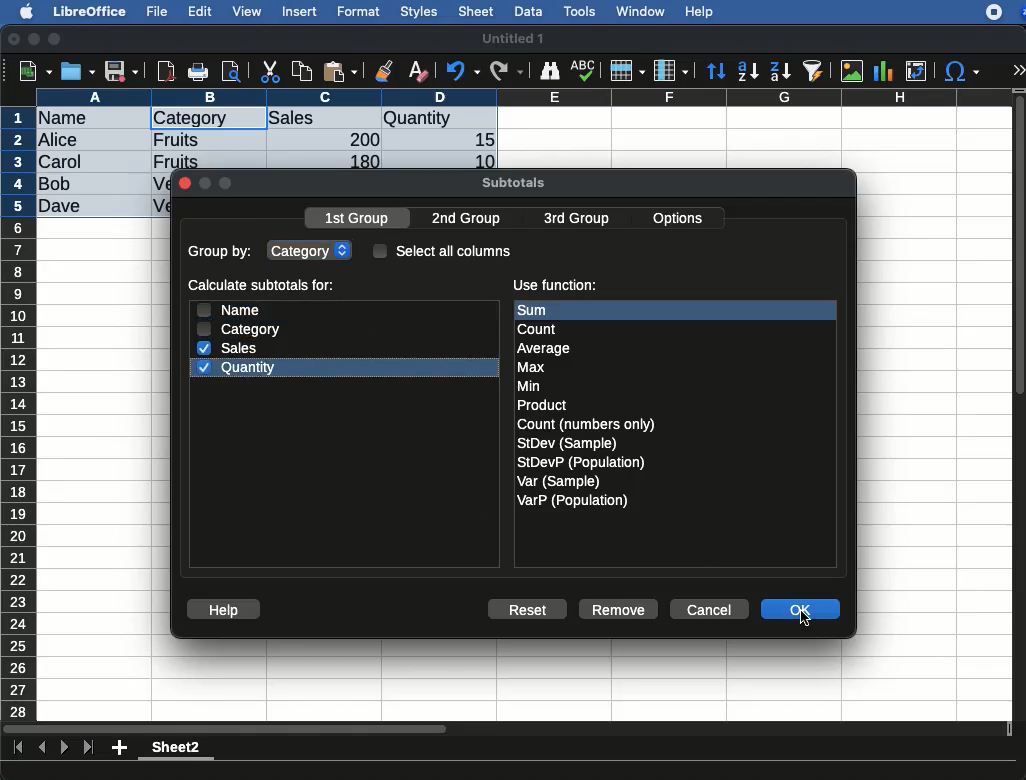 Image resolution: width=1026 pixels, height=780 pixels. Describe the element at coordinates (884, 71) in the screenshot. I see `chart` at that location.